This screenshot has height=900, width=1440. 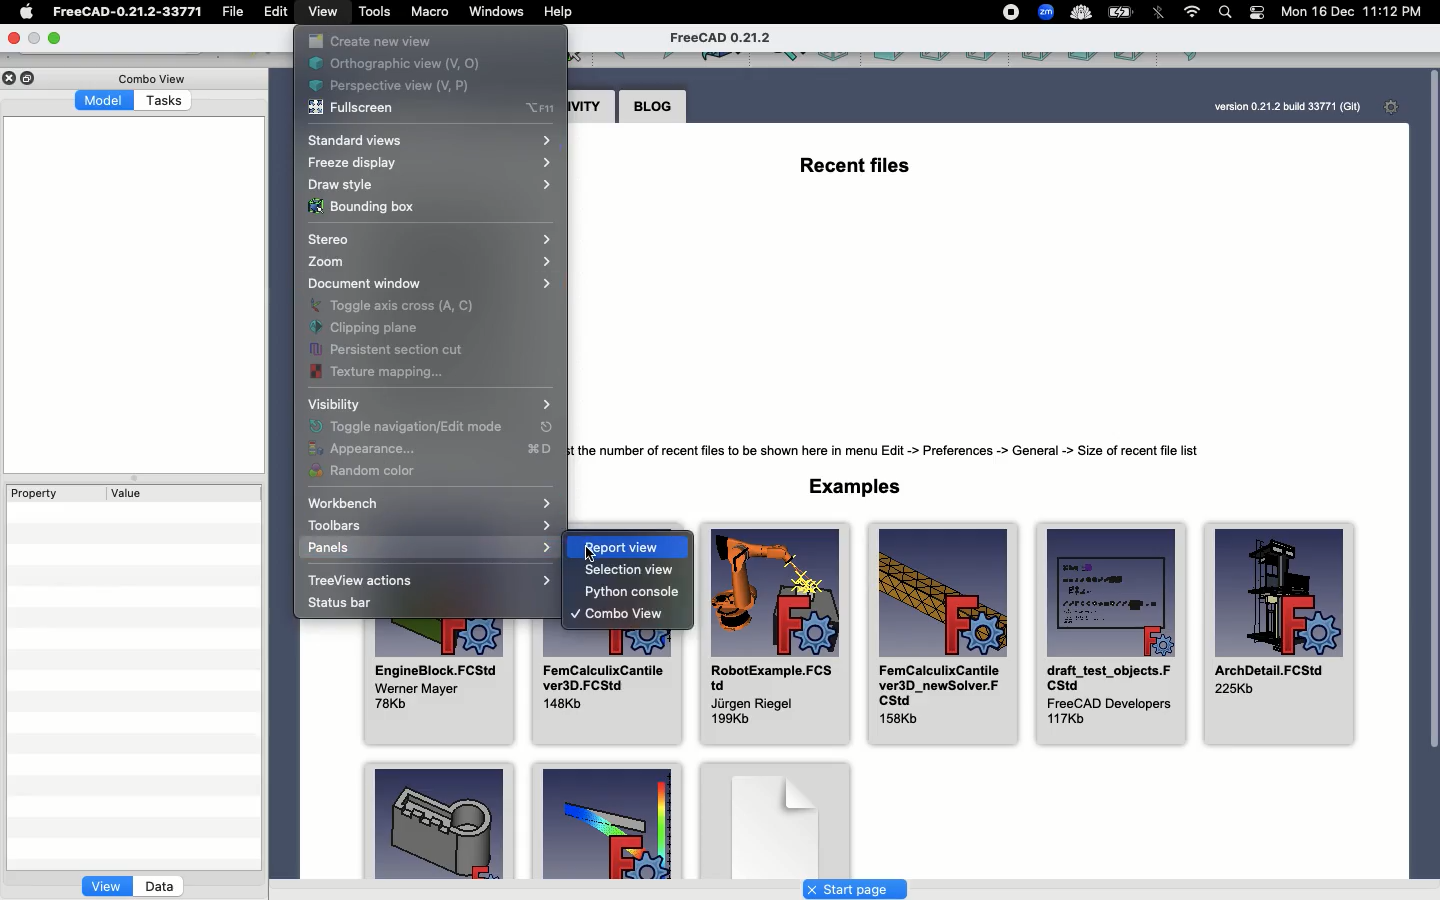 What do you see at coordinates (237, 12) in the screenshot?
I see `File` at bounding box center [237, 12].